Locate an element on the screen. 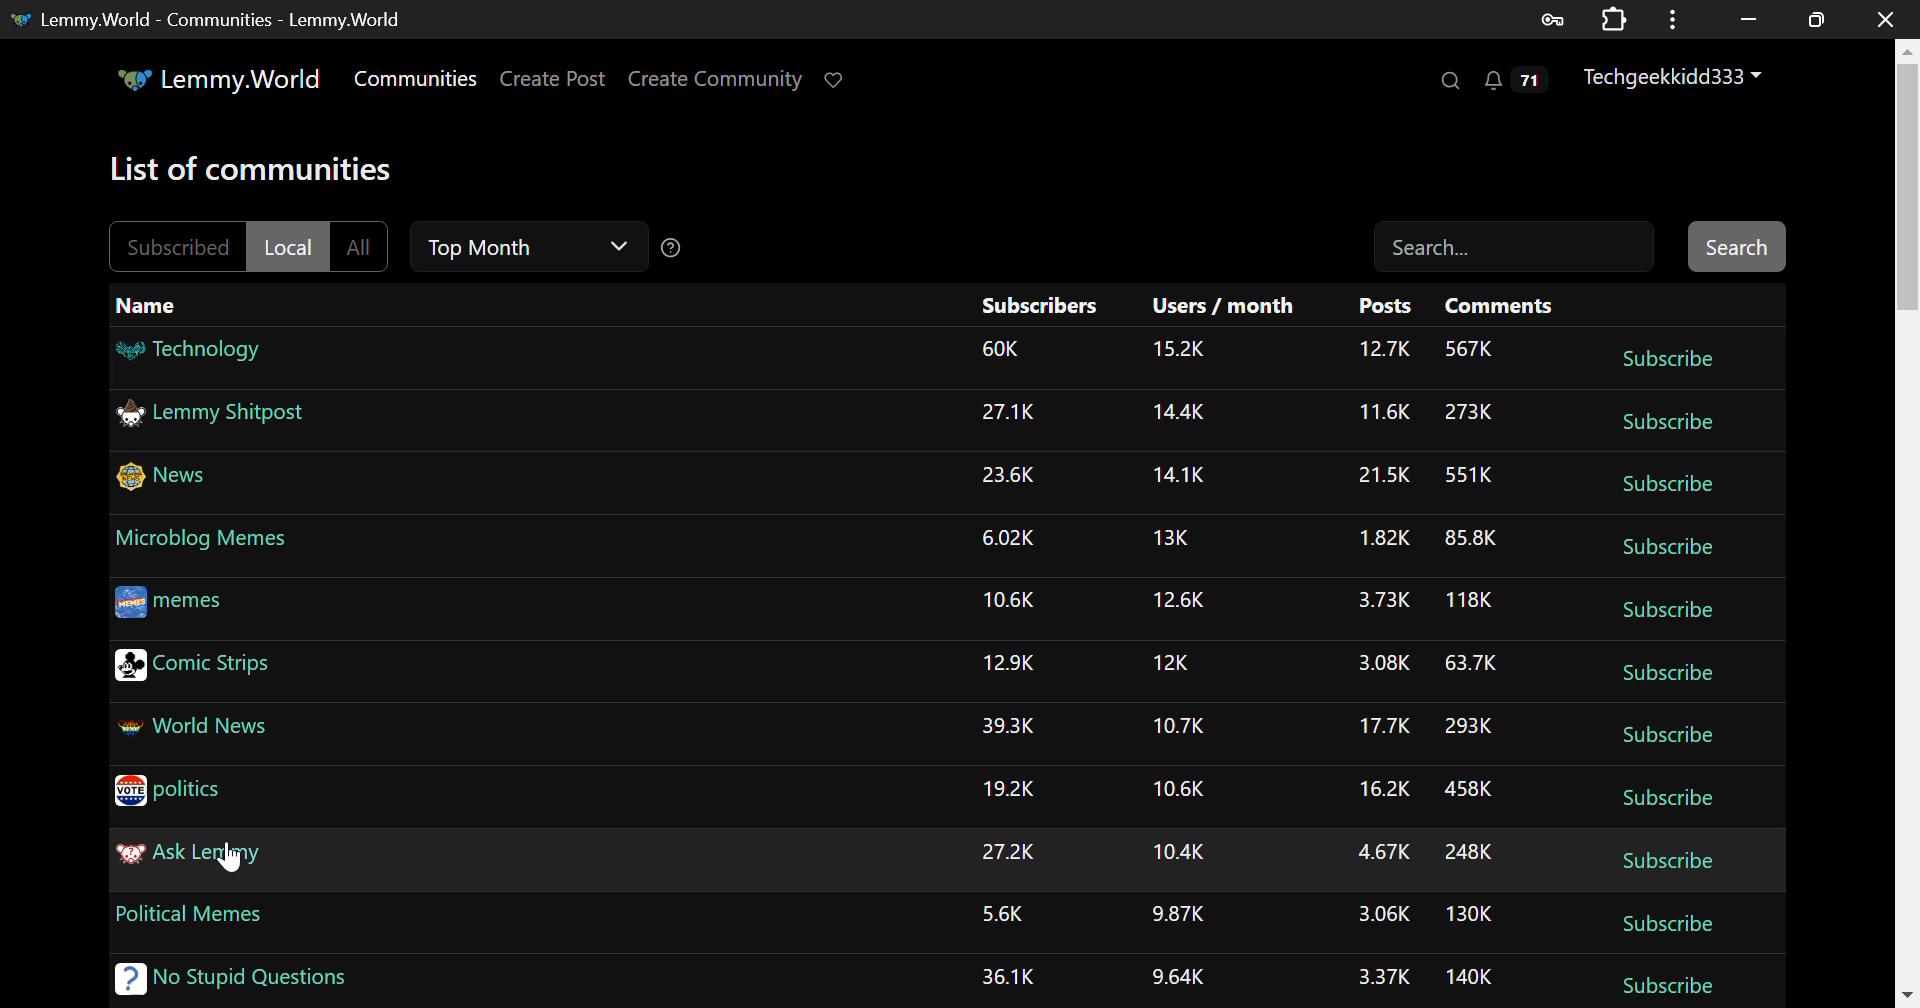 Image resolution: width=1920 pixels, height=1008 pixels. Search Field is located at coordinates (1511, 246).